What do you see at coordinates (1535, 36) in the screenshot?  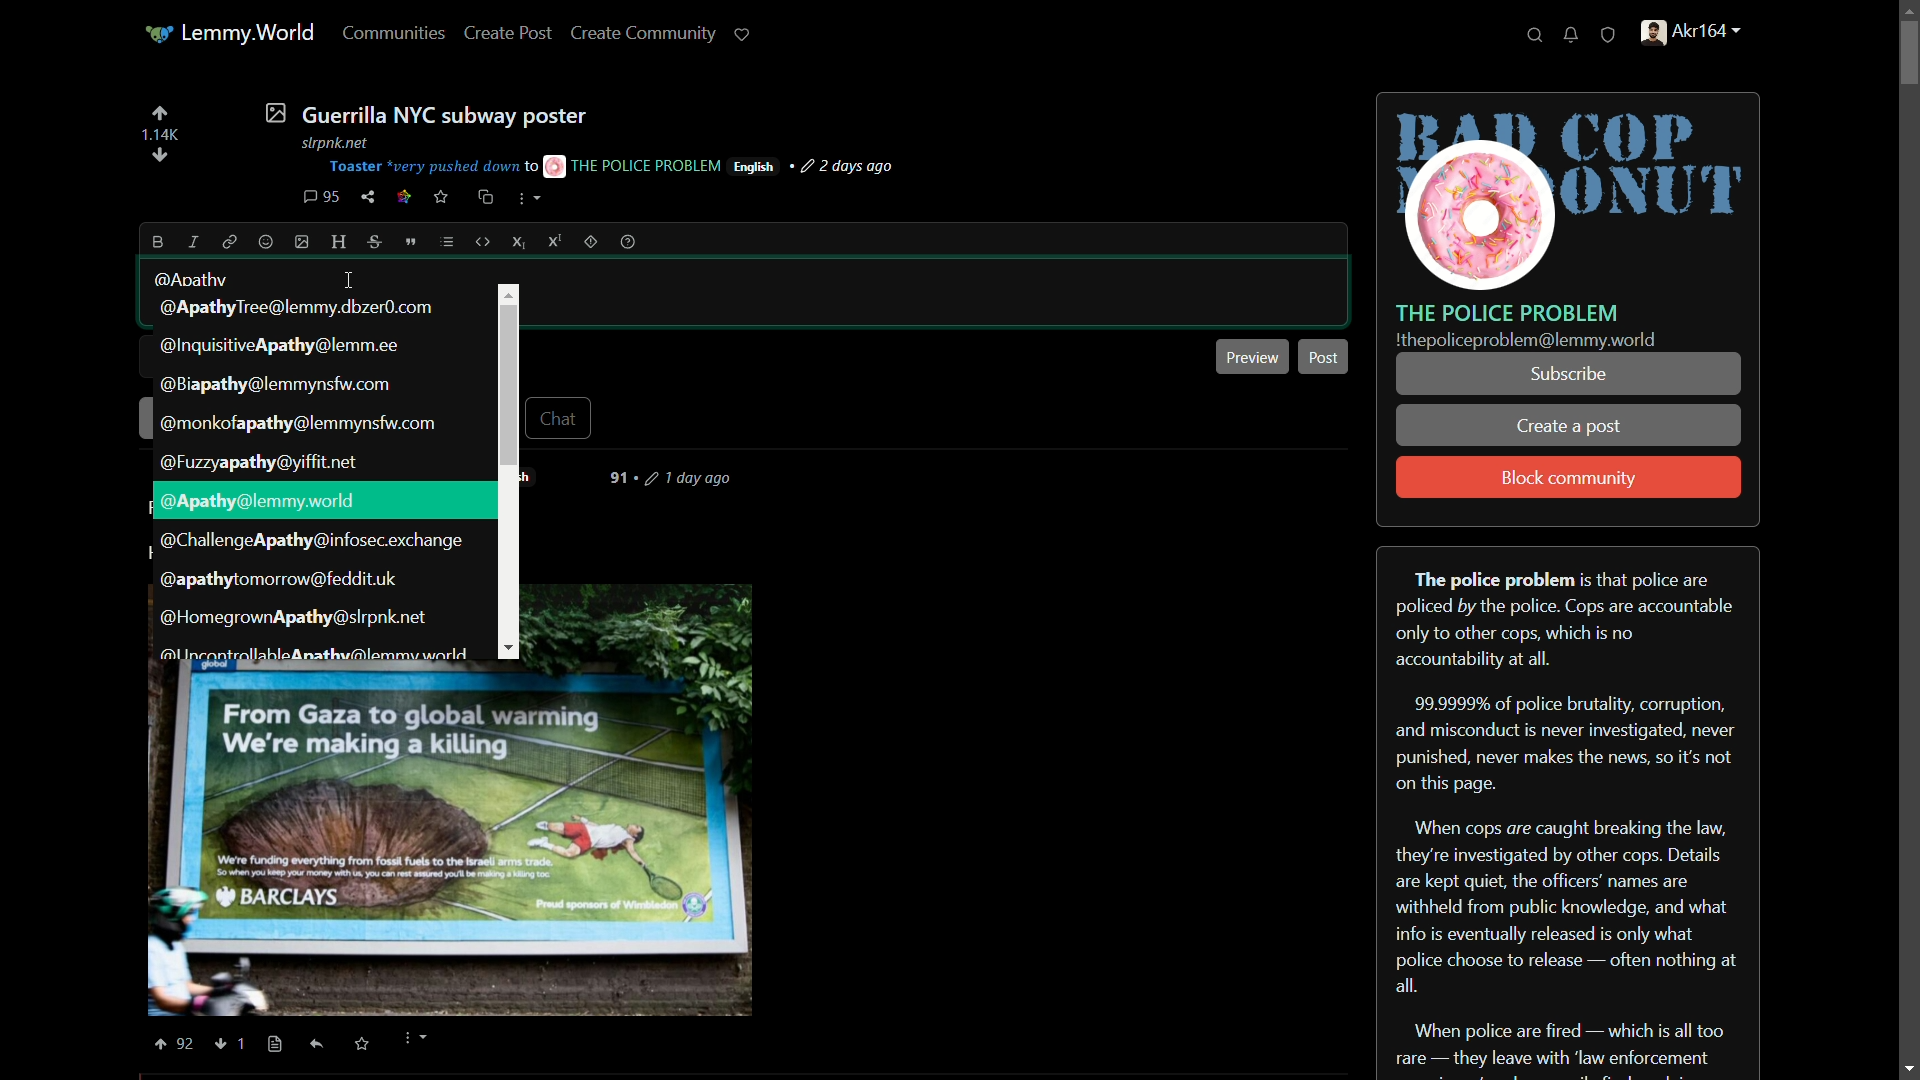 I see `search` at bounding box center [1535, 36].